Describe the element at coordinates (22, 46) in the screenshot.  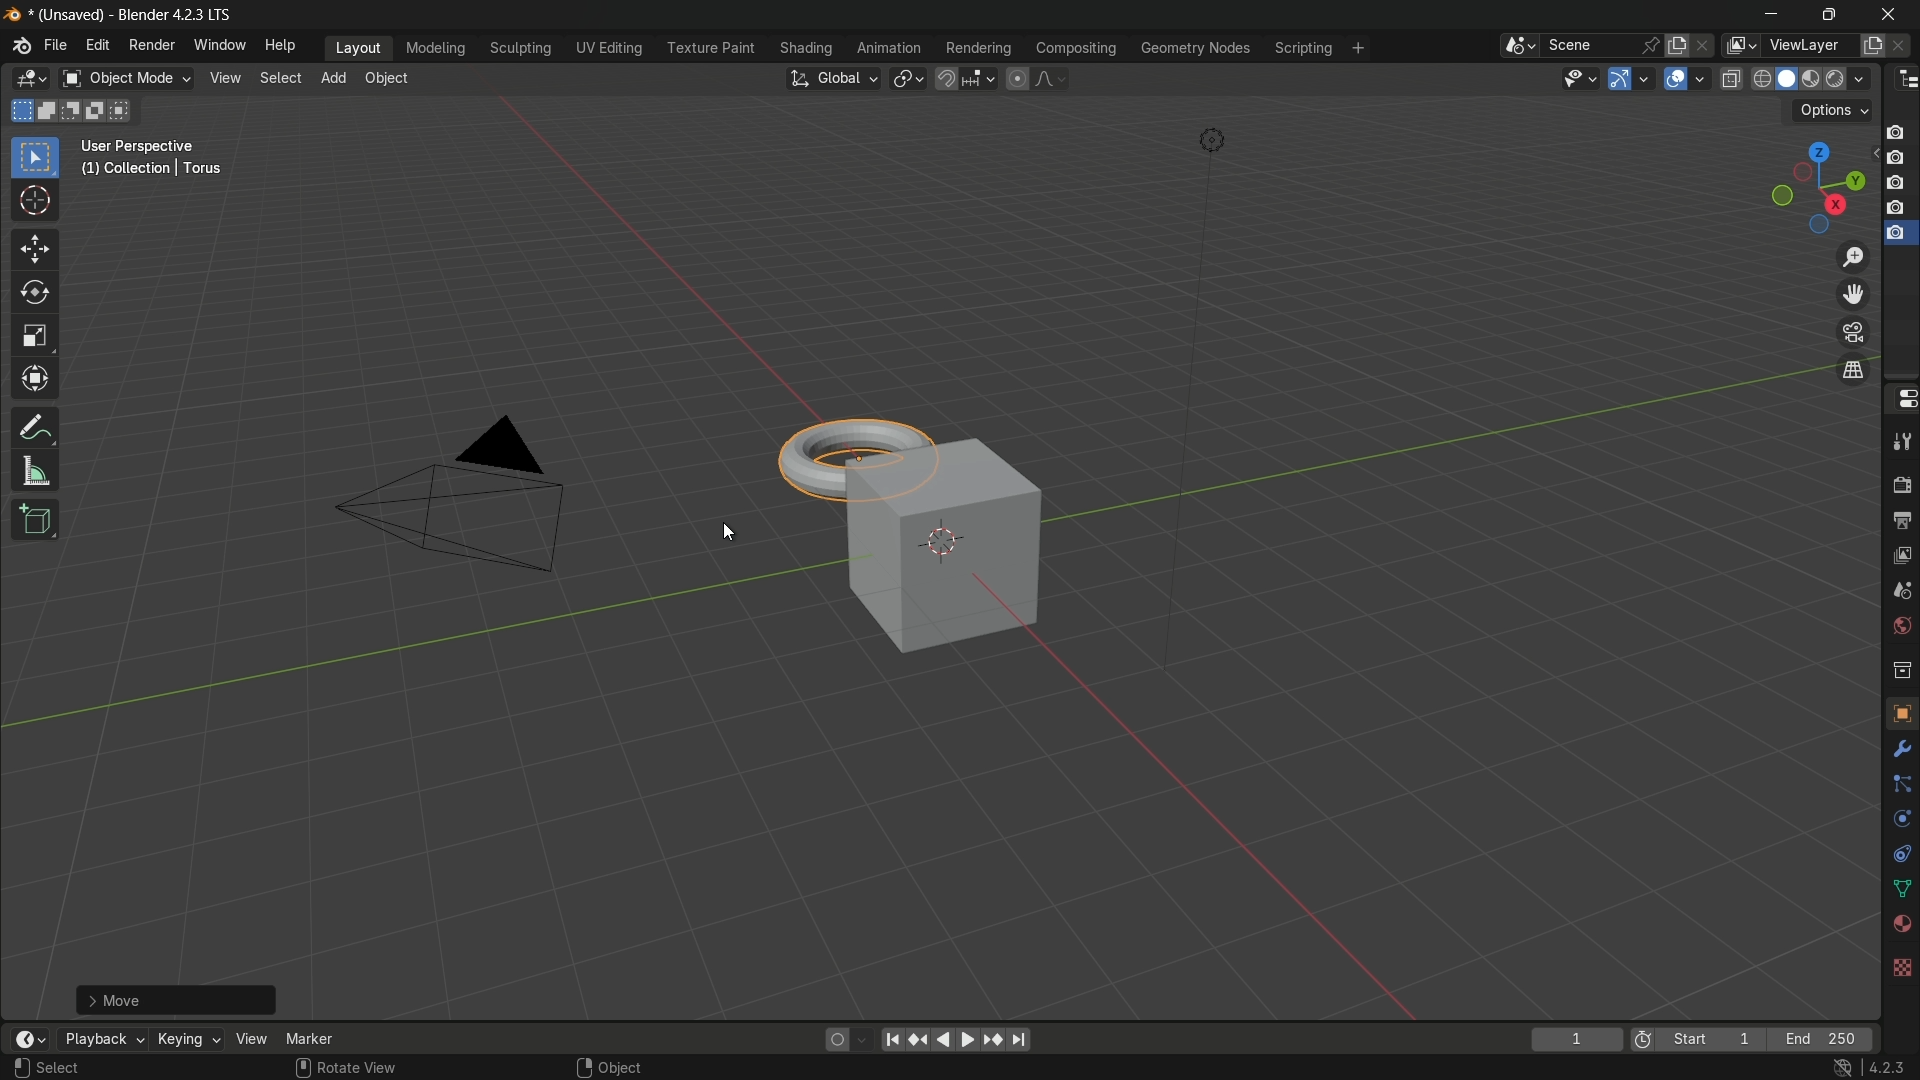
I see `logo` at that location.